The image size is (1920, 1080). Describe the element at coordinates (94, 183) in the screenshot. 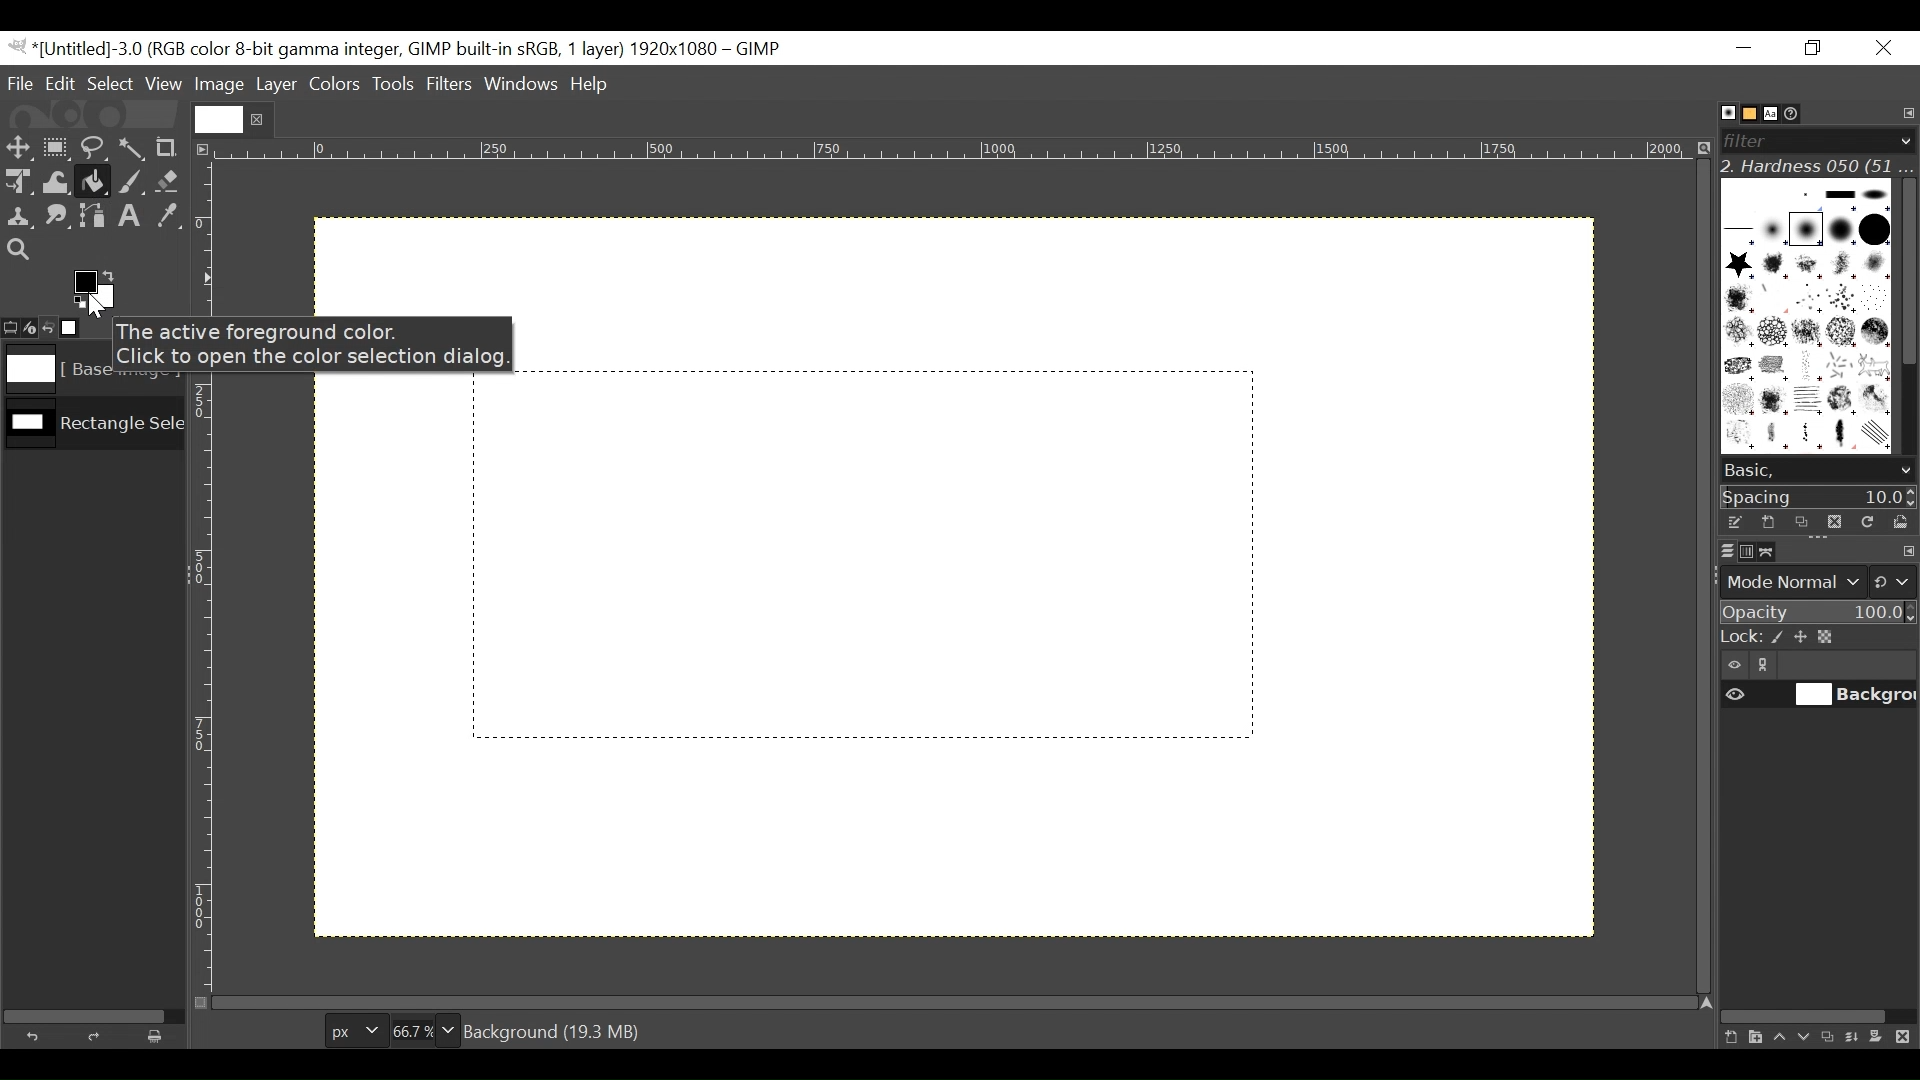

I see `Bucket Fill tool` at that location.